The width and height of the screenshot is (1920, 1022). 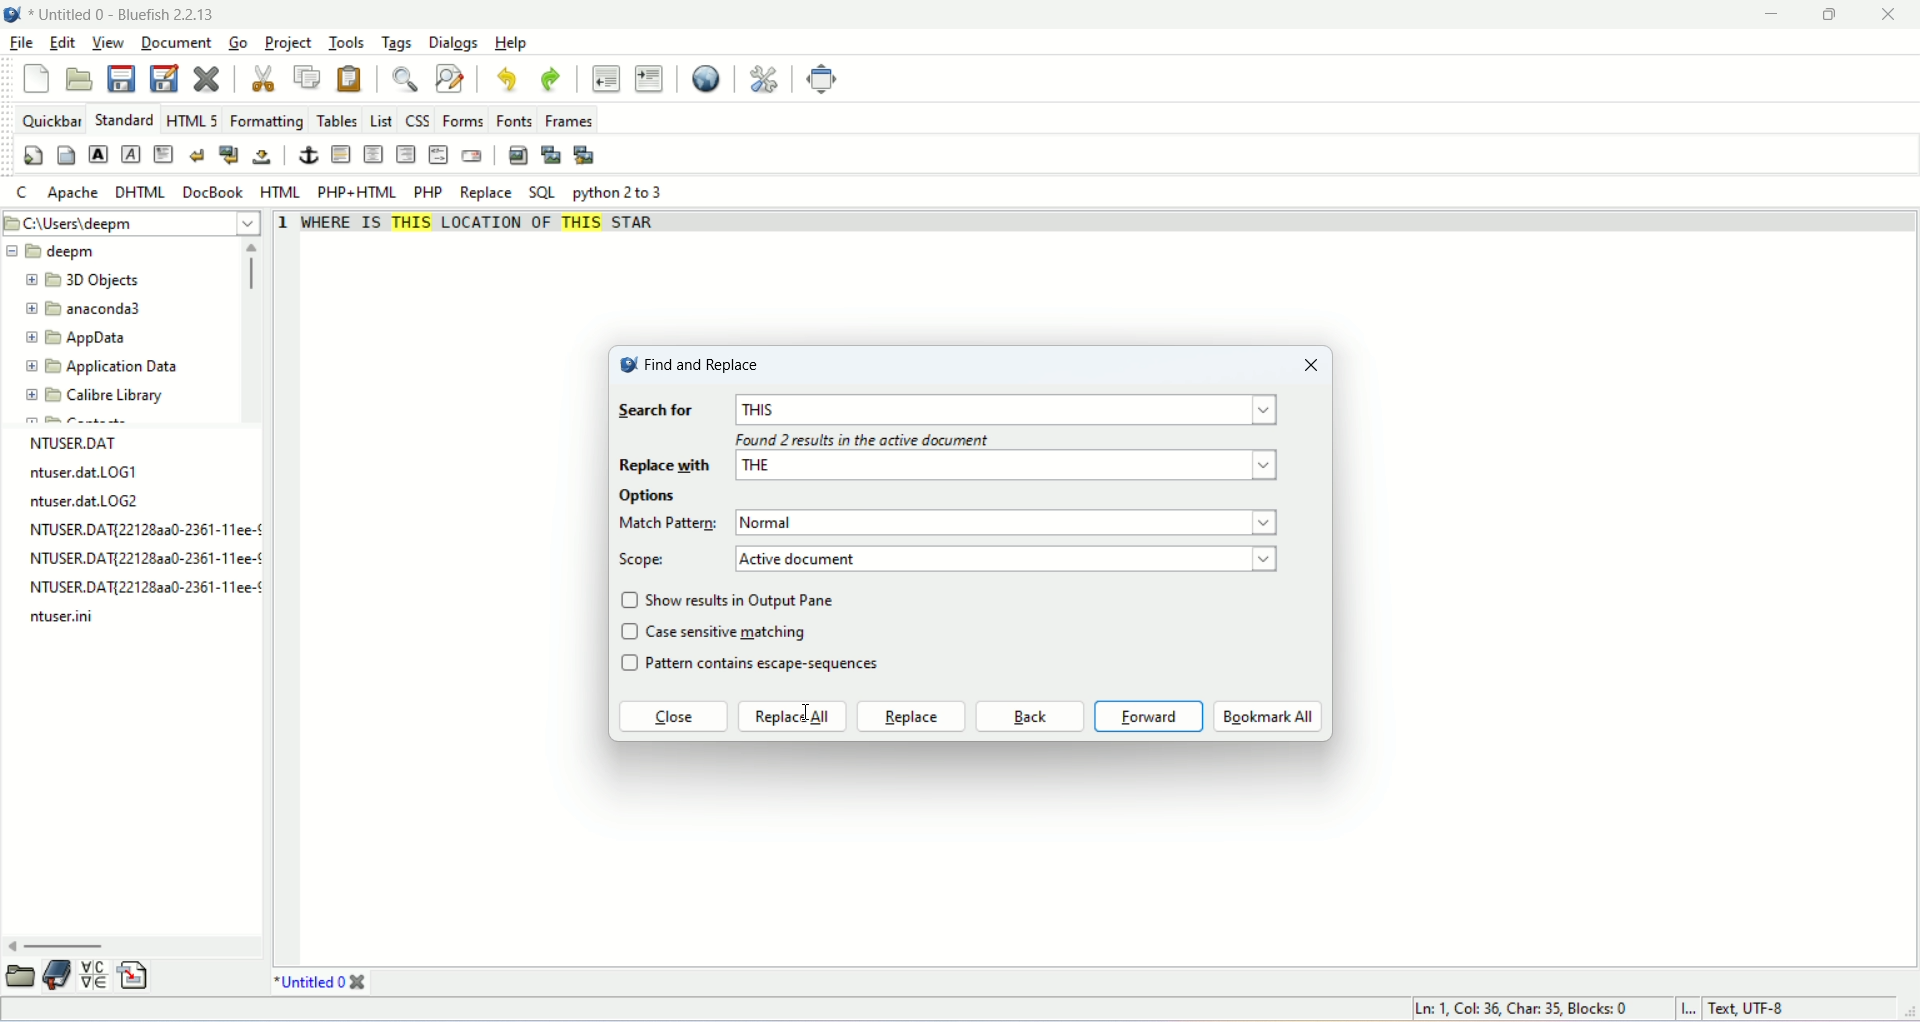 I want to click on find and replace, so click(x=704, y=364).